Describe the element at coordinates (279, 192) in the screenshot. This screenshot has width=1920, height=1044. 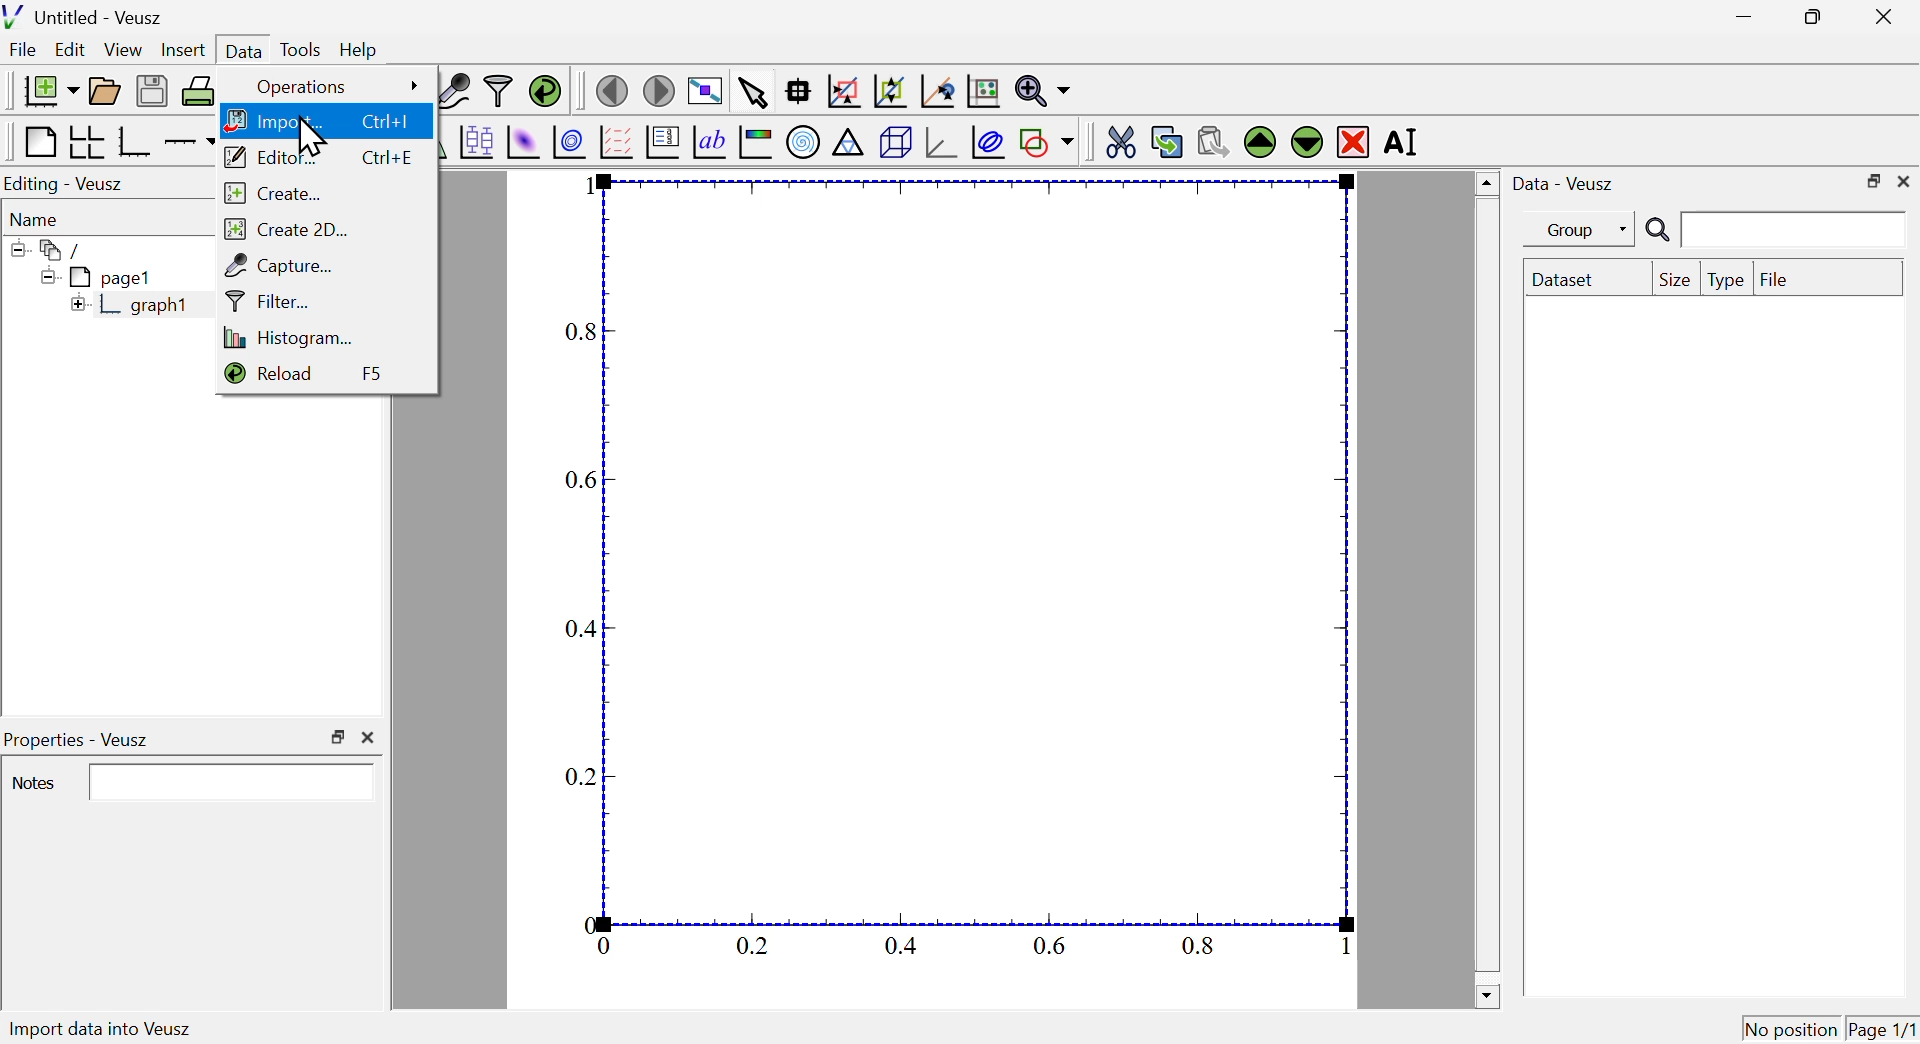
I see `Create...` at that location.